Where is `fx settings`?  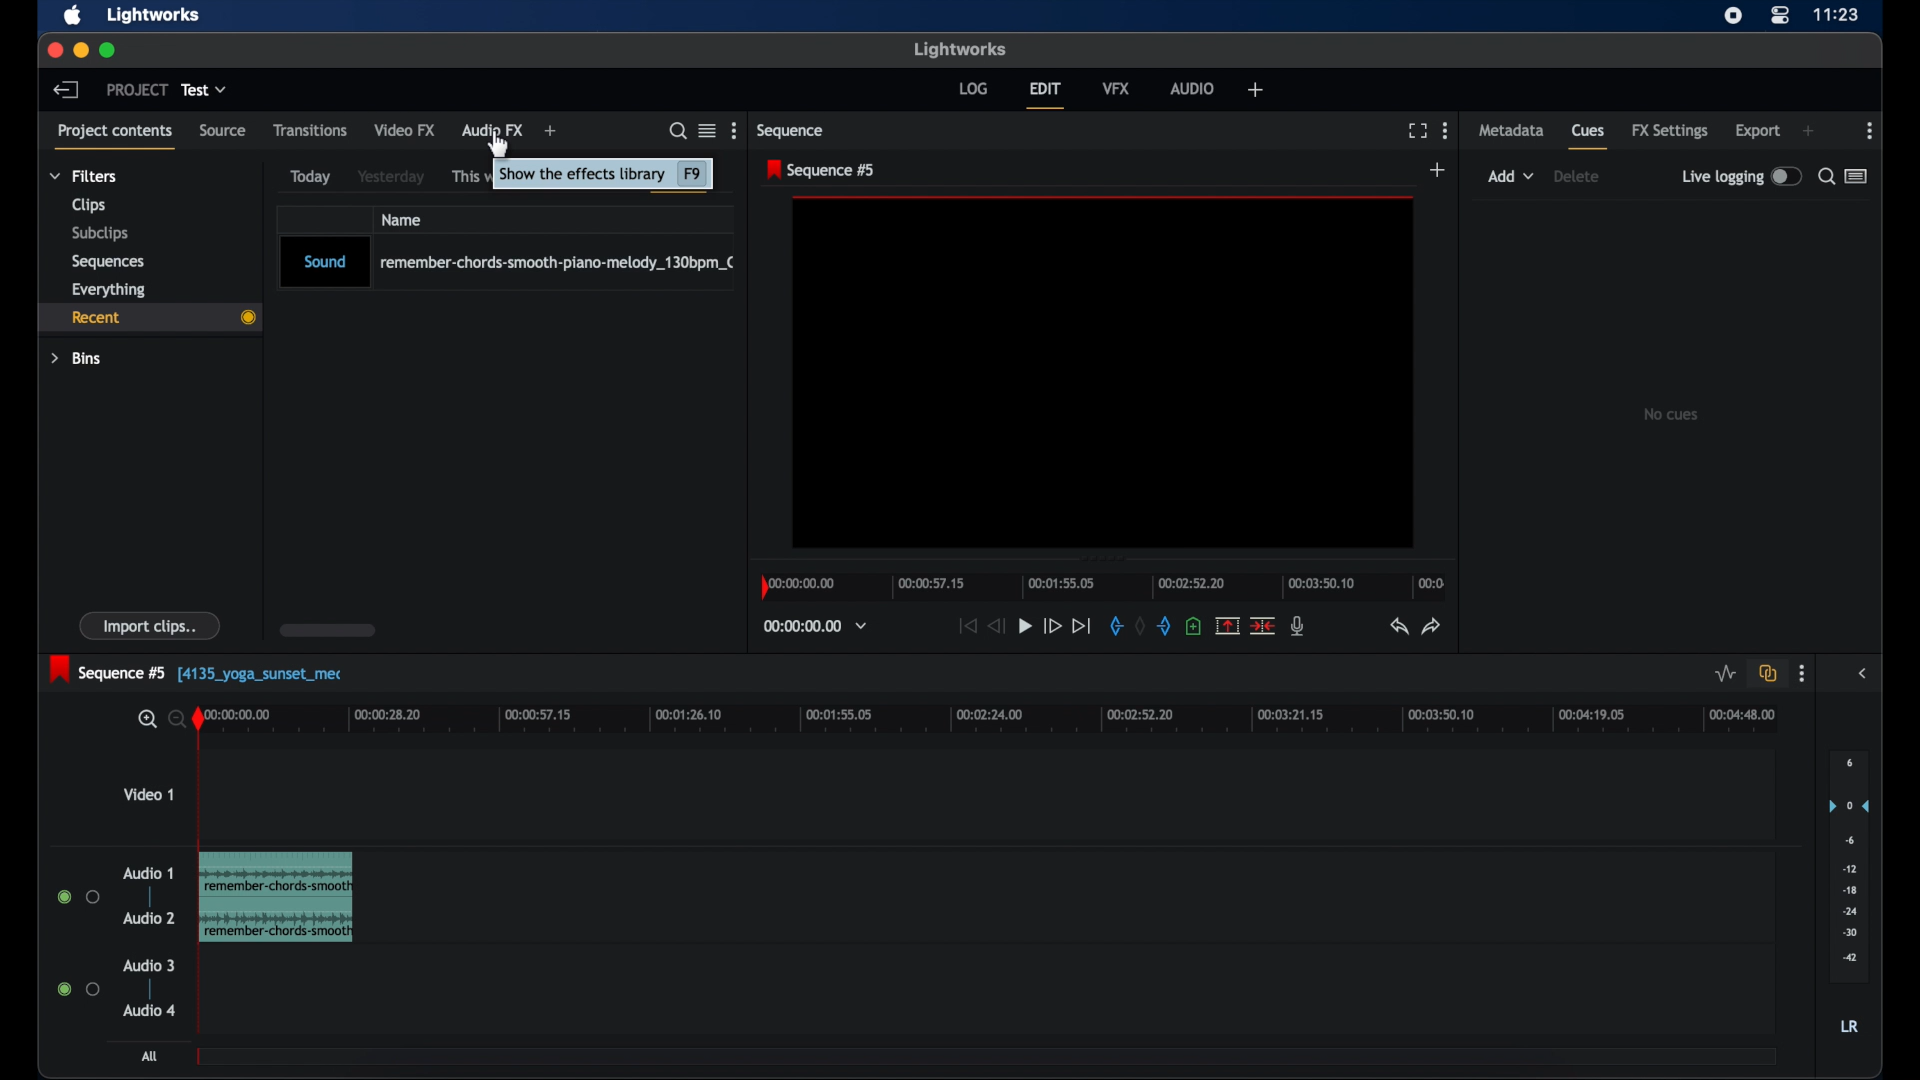
fx settings is located at coordinates (1669, 131).